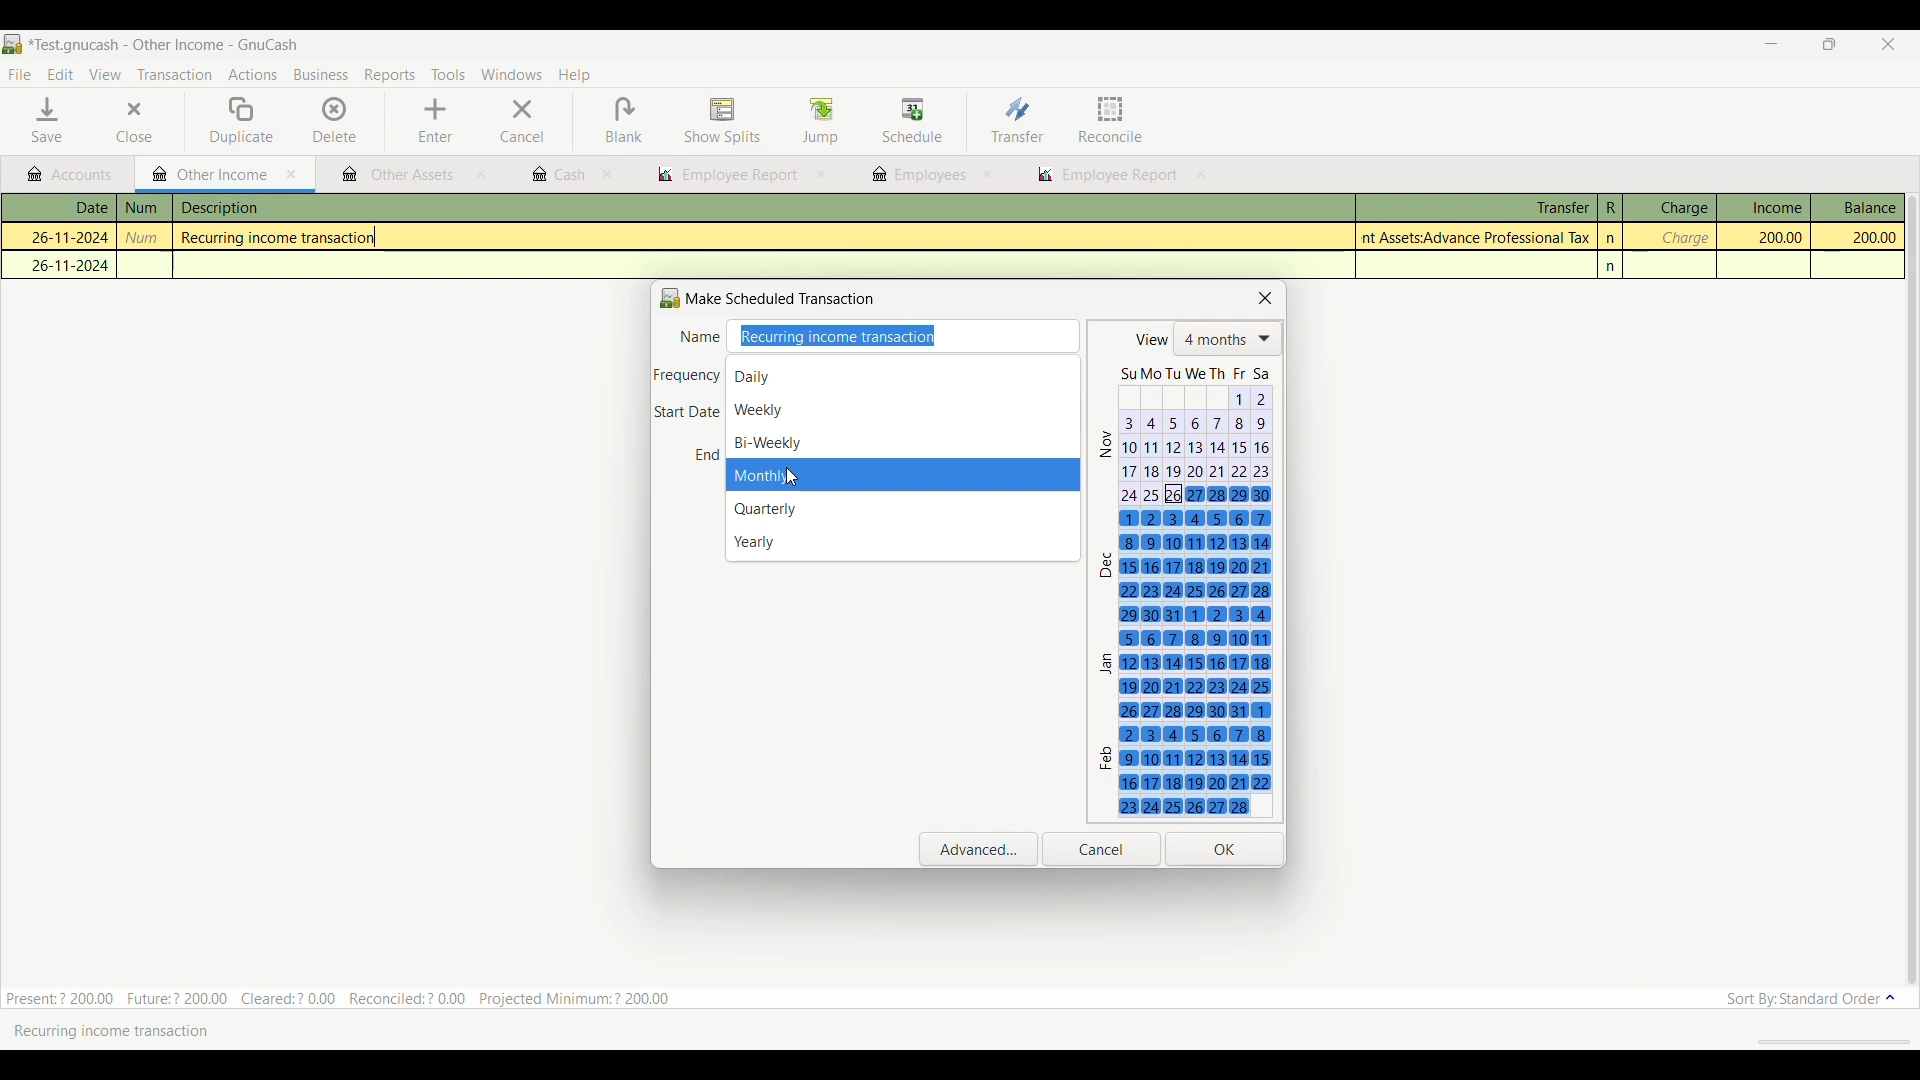 The width and height of the screenshot is (1920, 1080). What do you see at coordinates (1118, 177) in the screenshot?
I see `employee report` at bounding box center [1118, 177].